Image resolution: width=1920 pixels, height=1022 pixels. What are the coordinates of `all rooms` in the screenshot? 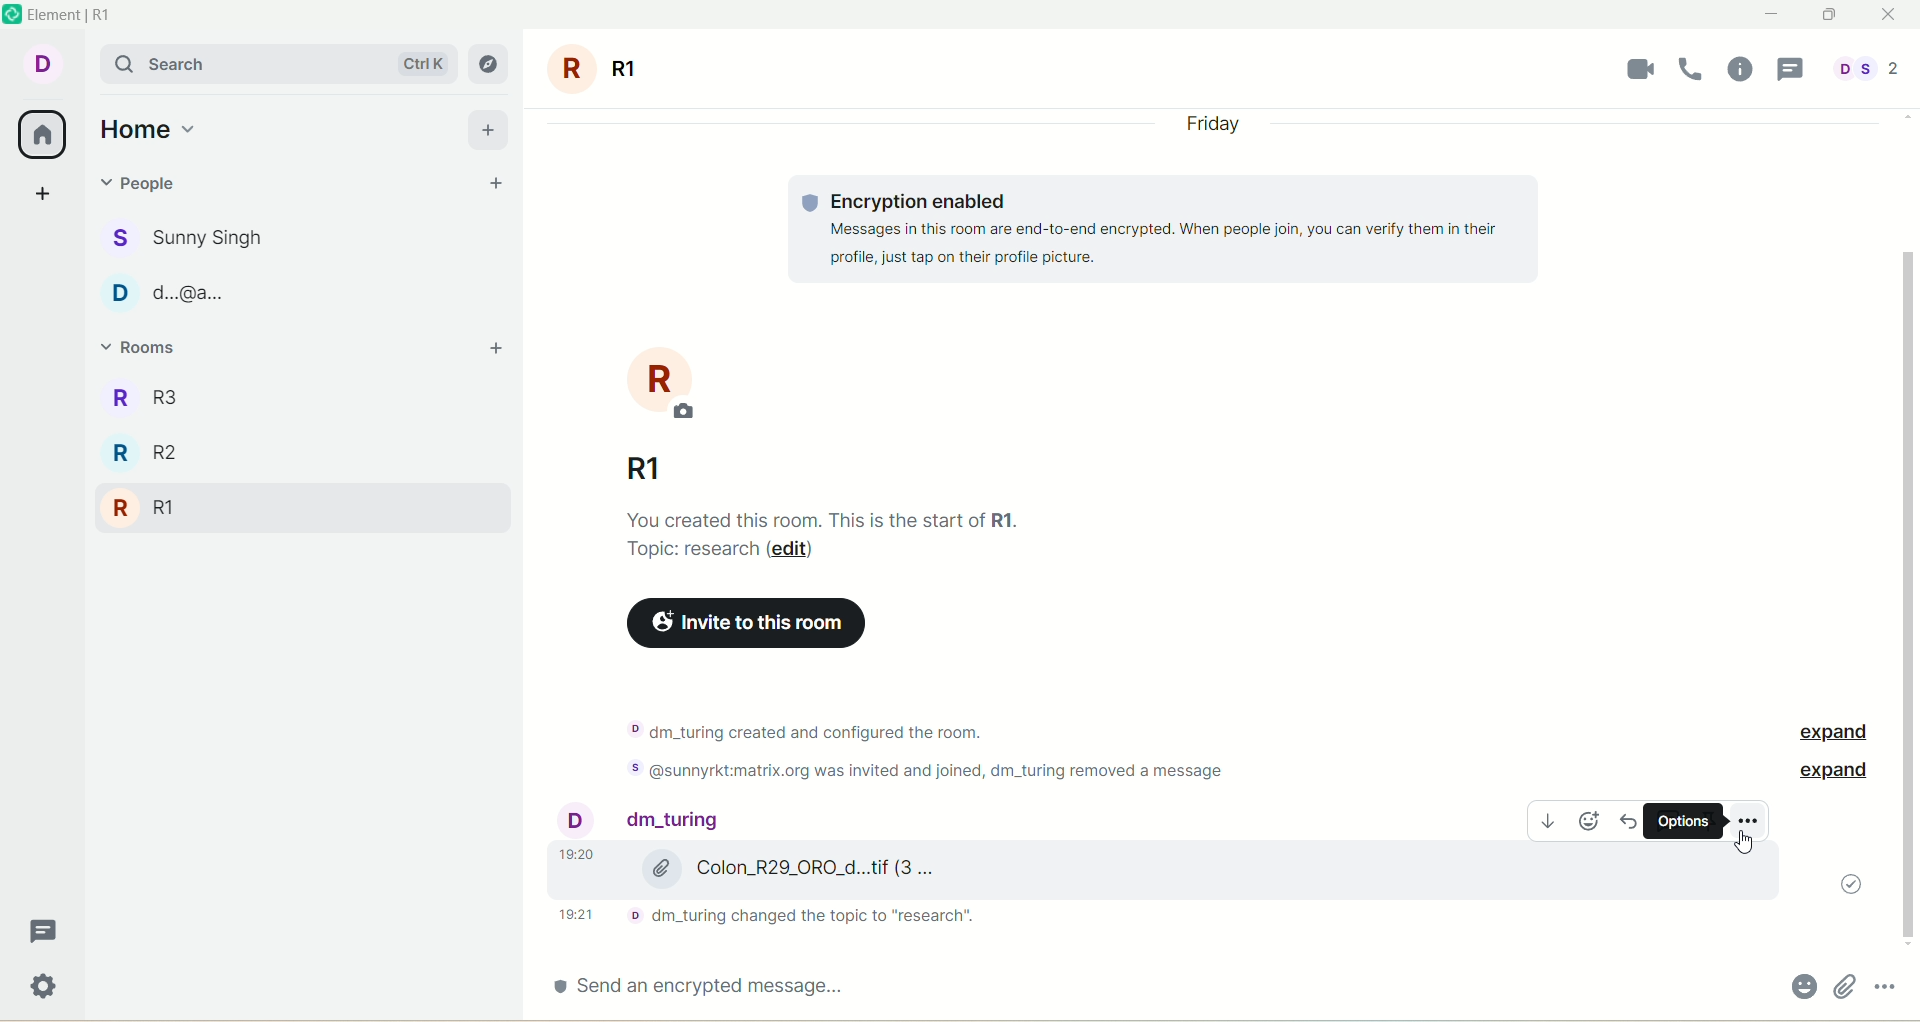 It's located at (40, 135).